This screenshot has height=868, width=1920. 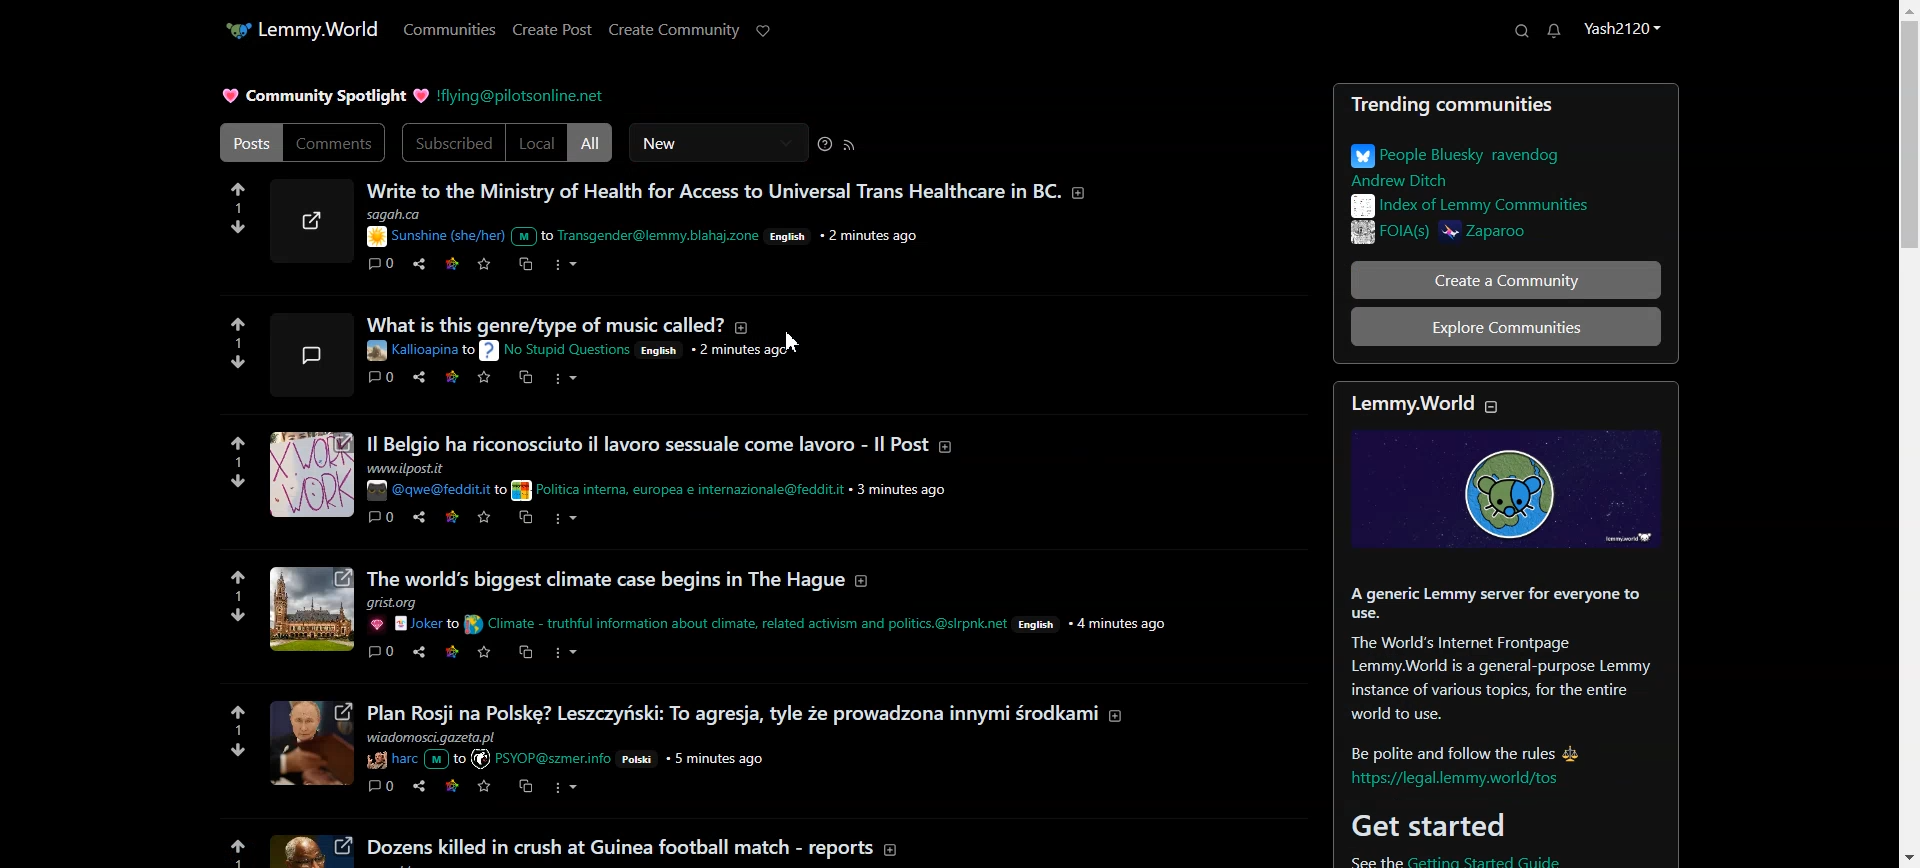 I want to click on hyperlink, so click(x=1461, y=780).